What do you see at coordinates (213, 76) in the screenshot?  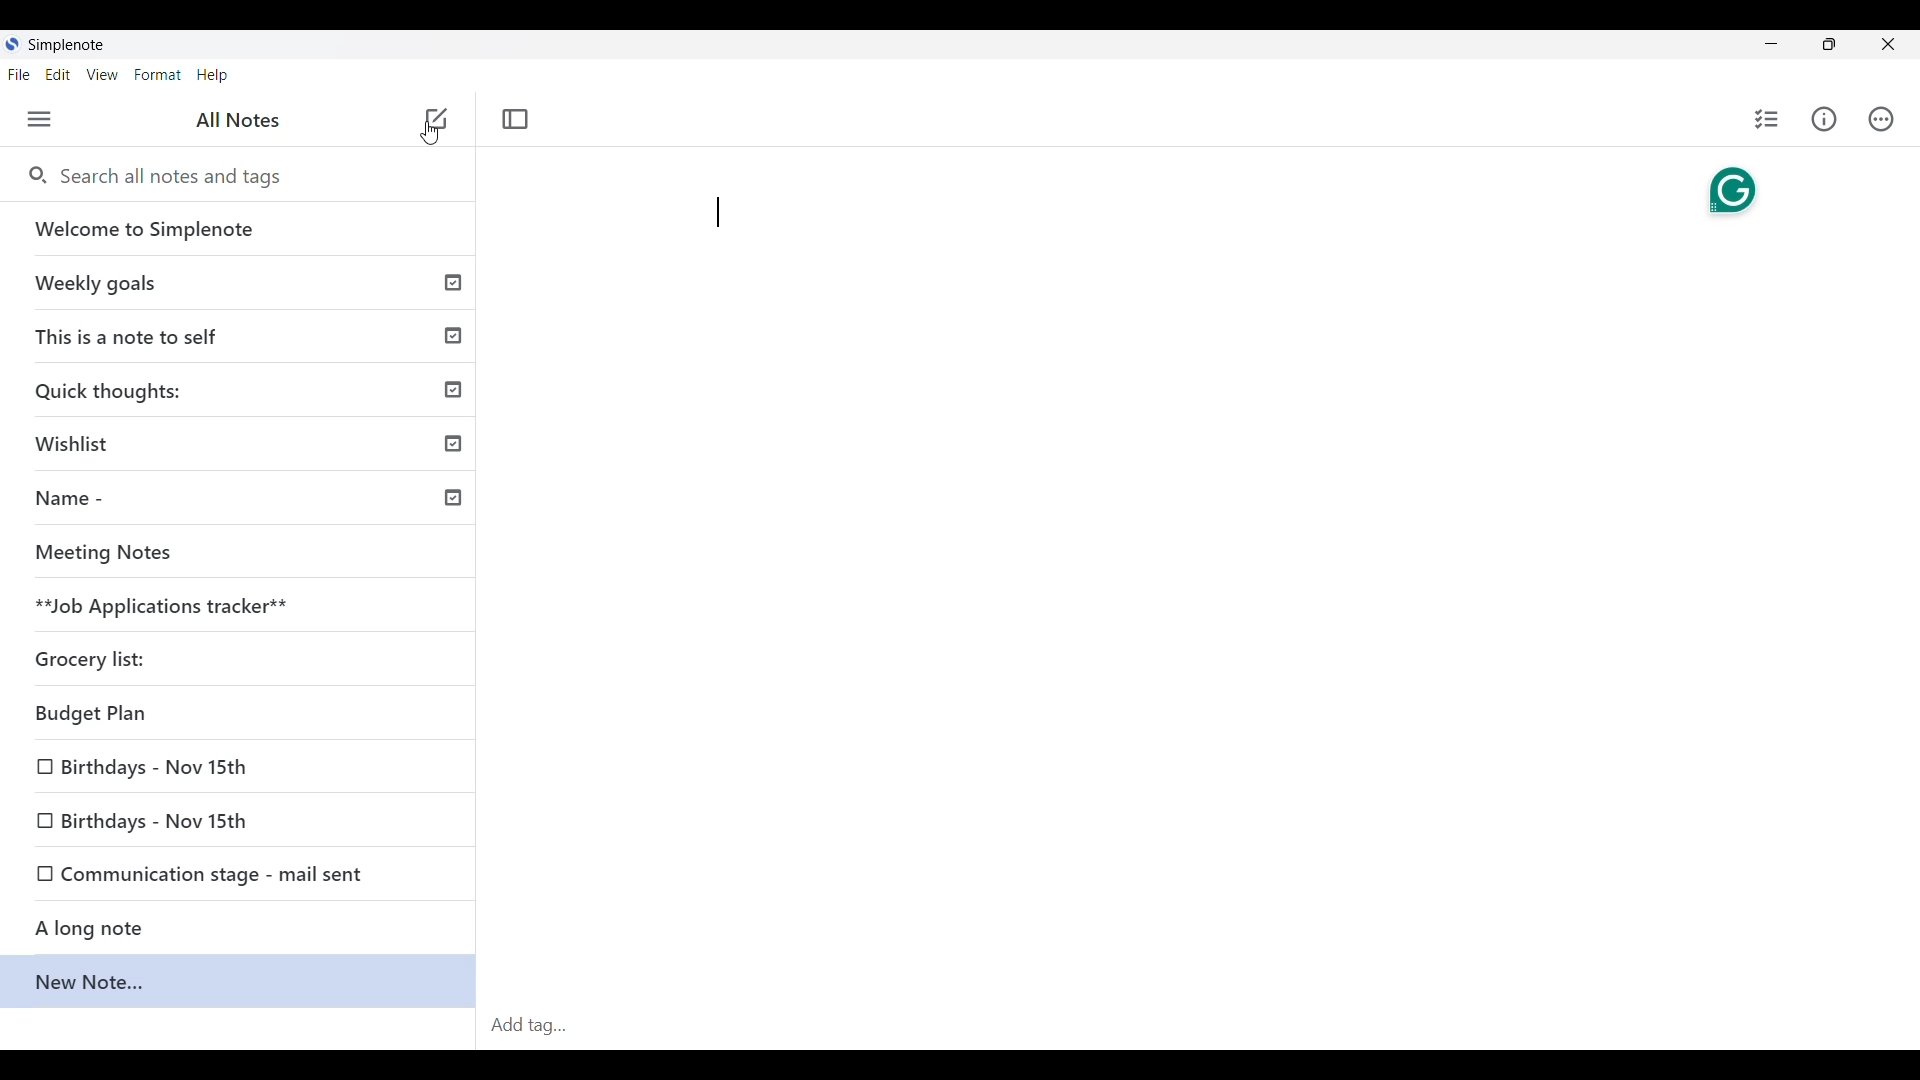 I see `Help` at bounding box center [213, 76].